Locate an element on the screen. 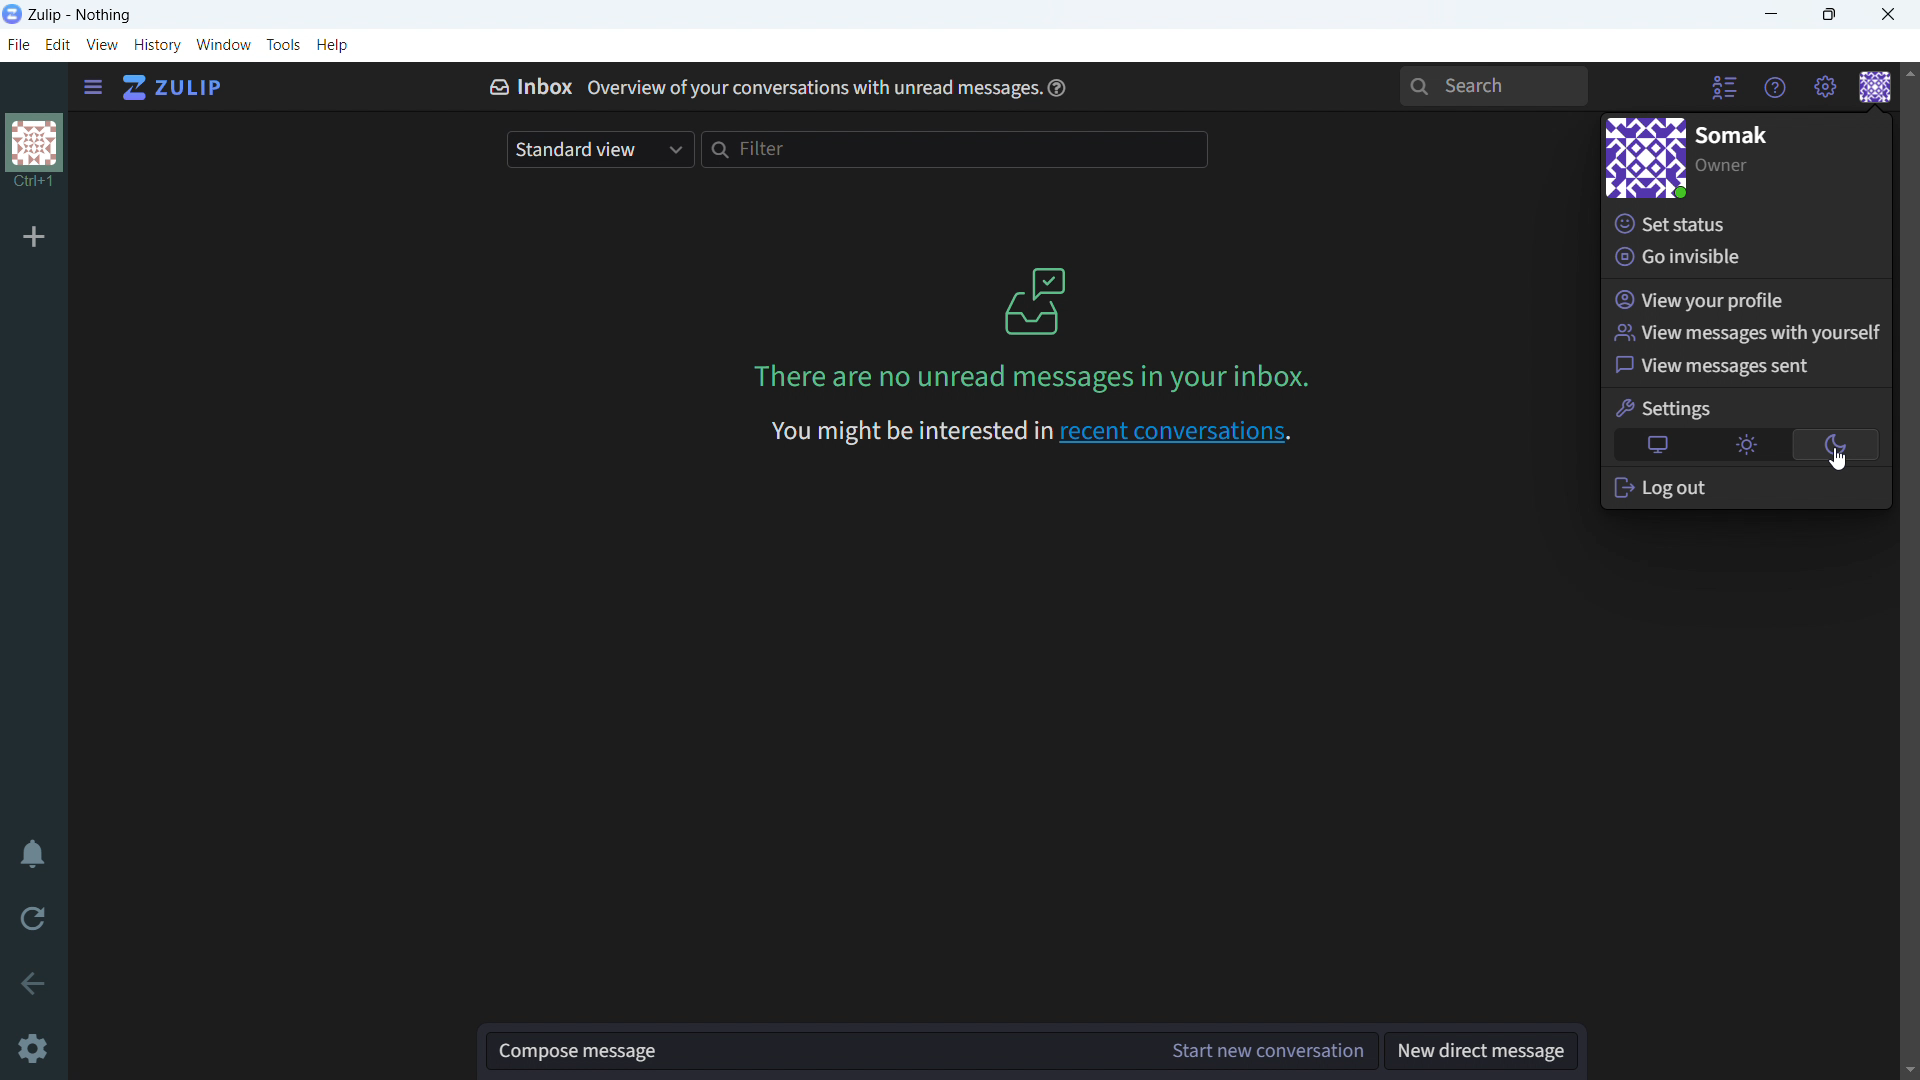  select view is located at coordinates (600, 150).